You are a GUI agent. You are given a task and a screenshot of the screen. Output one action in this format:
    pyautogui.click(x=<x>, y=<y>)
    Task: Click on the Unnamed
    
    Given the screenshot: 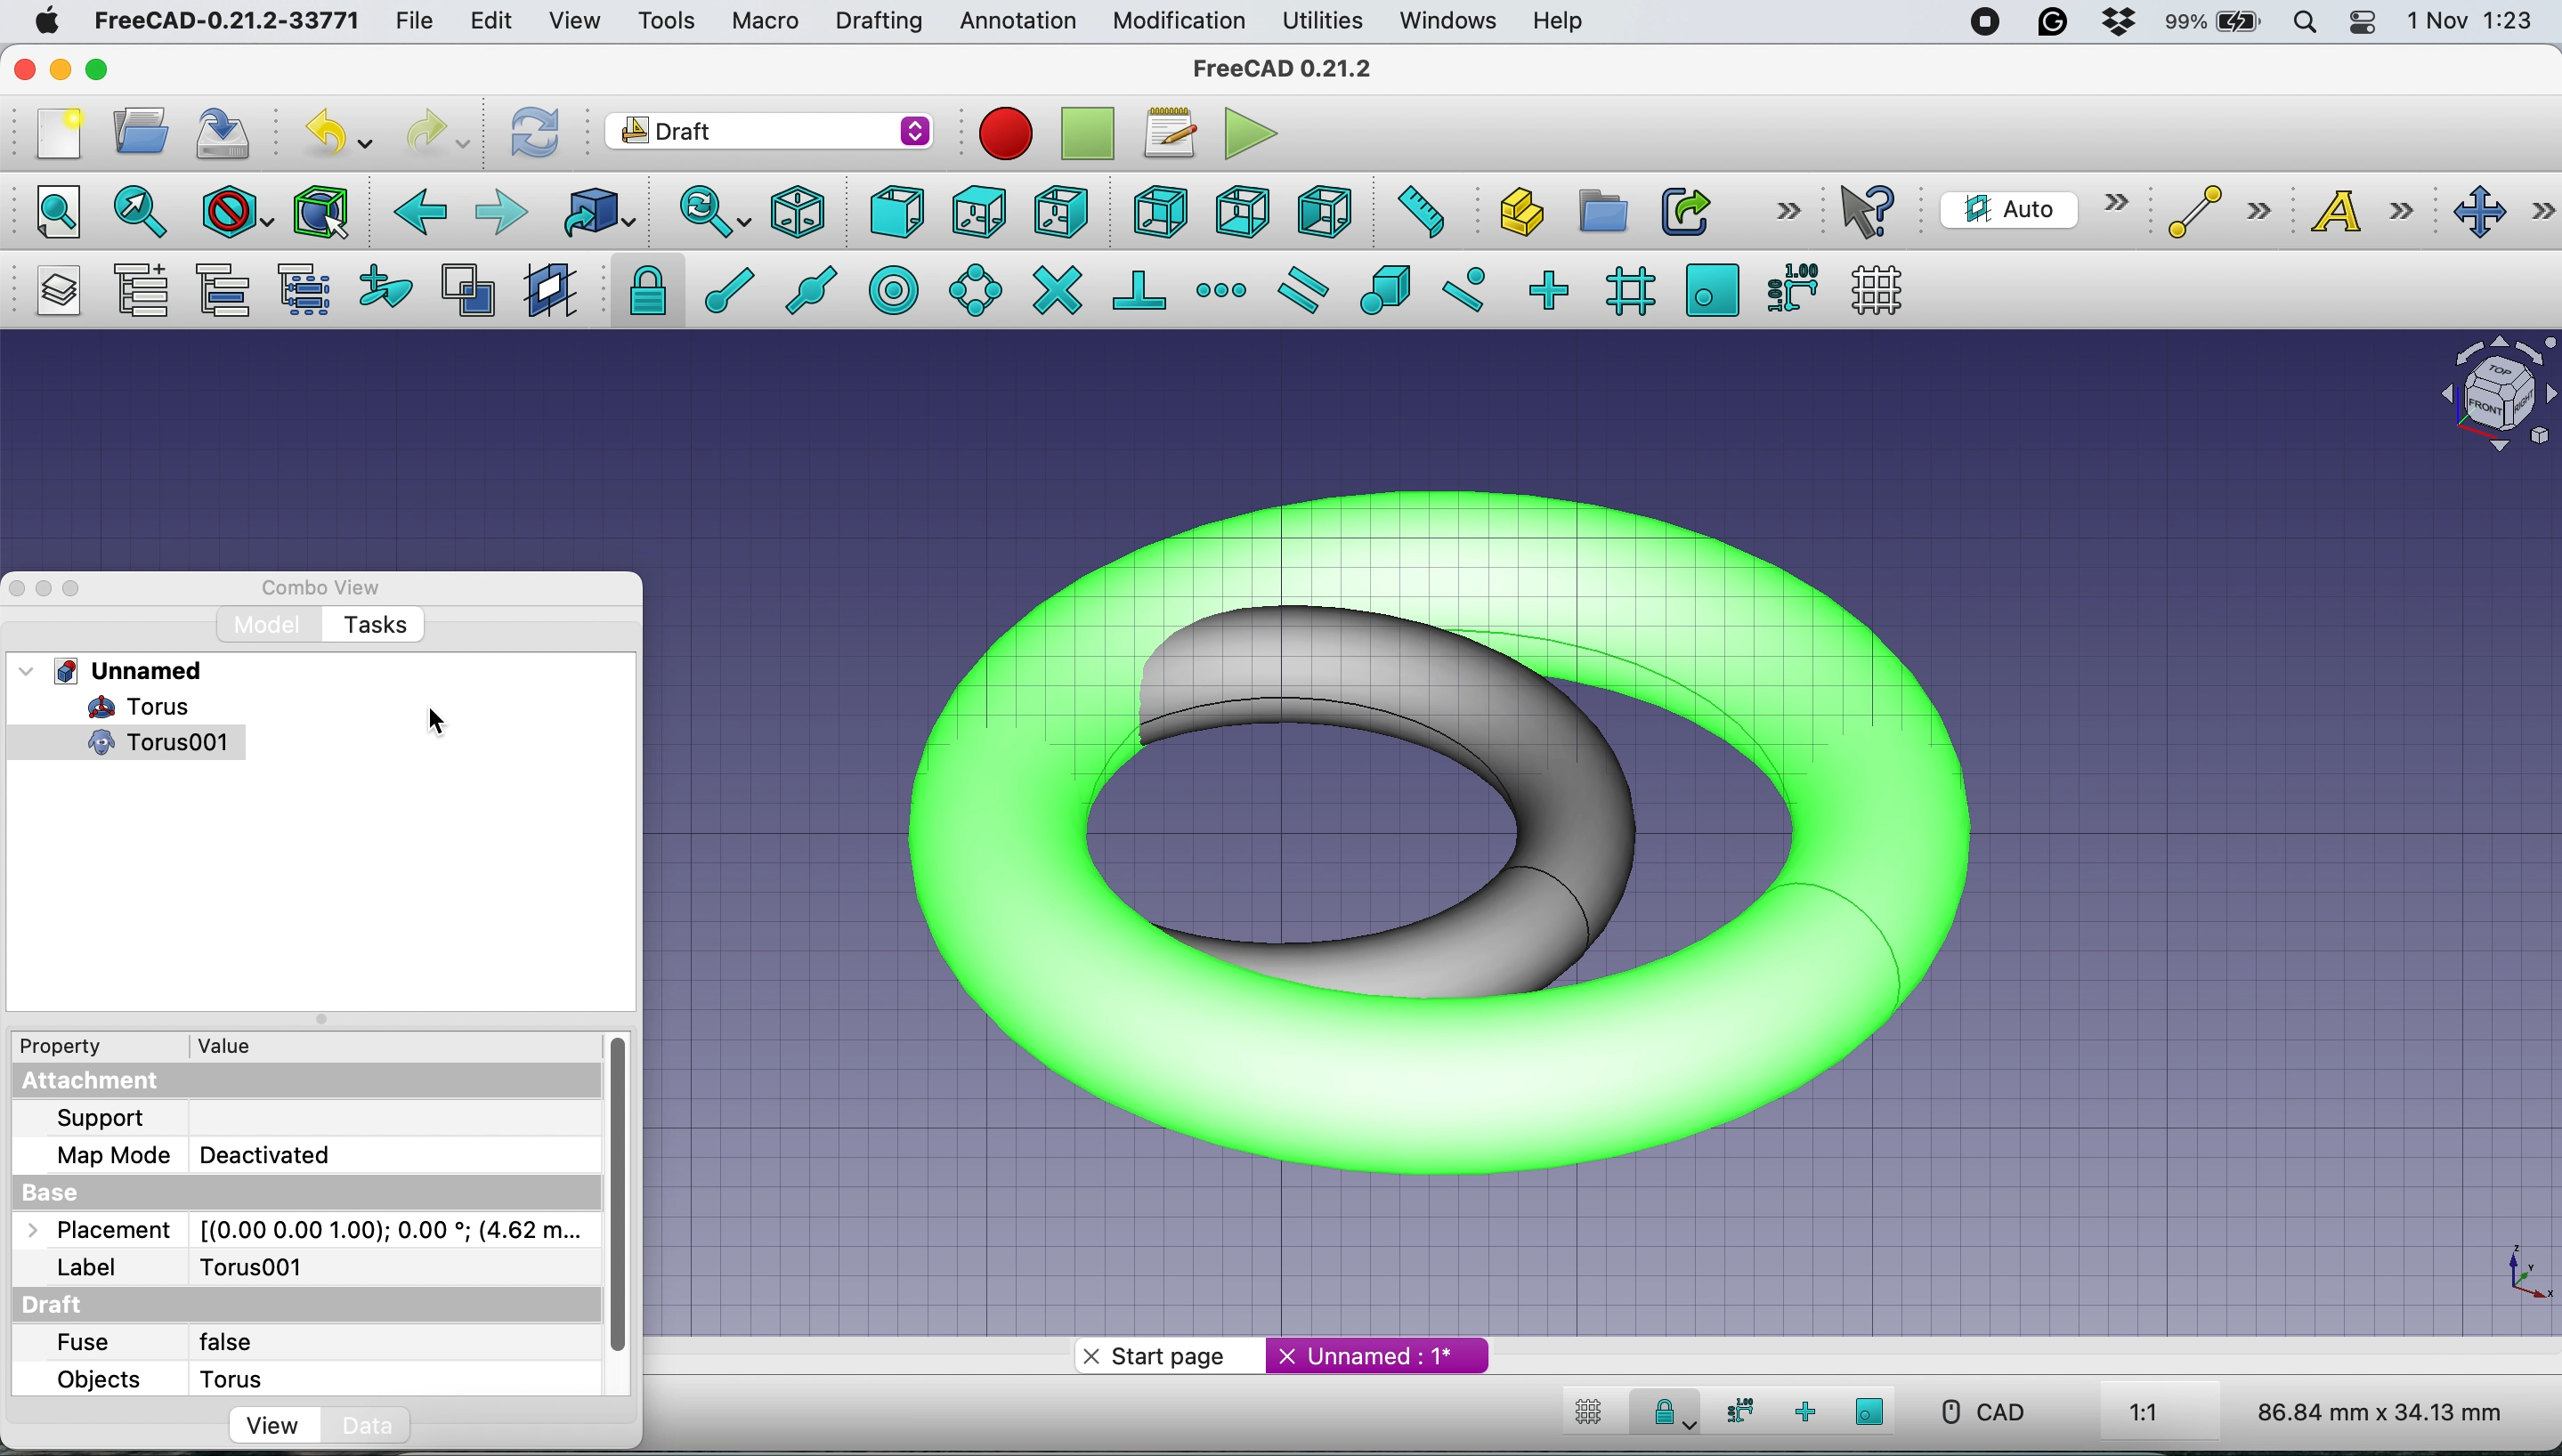 What is the action you would take?
    pyautogui.click(x=119, y=669)
    